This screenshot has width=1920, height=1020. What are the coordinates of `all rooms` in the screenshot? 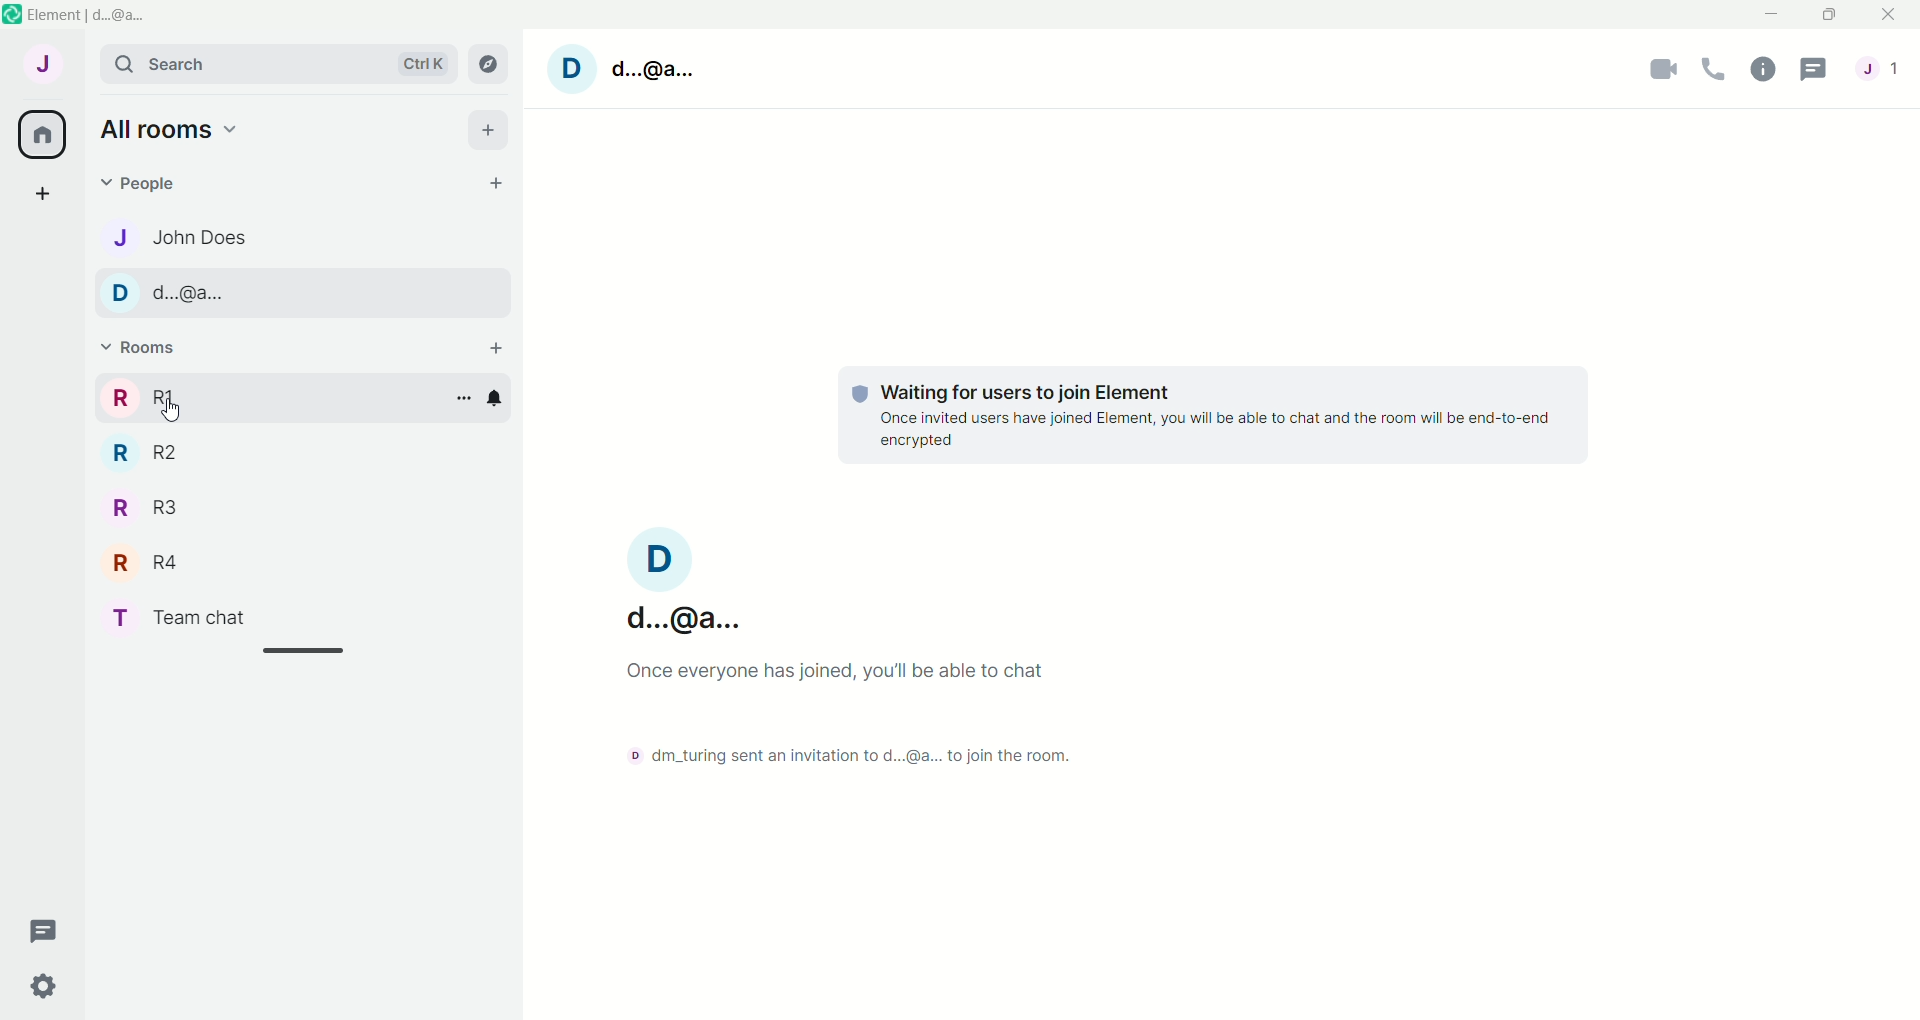 It's located at (41, 134).